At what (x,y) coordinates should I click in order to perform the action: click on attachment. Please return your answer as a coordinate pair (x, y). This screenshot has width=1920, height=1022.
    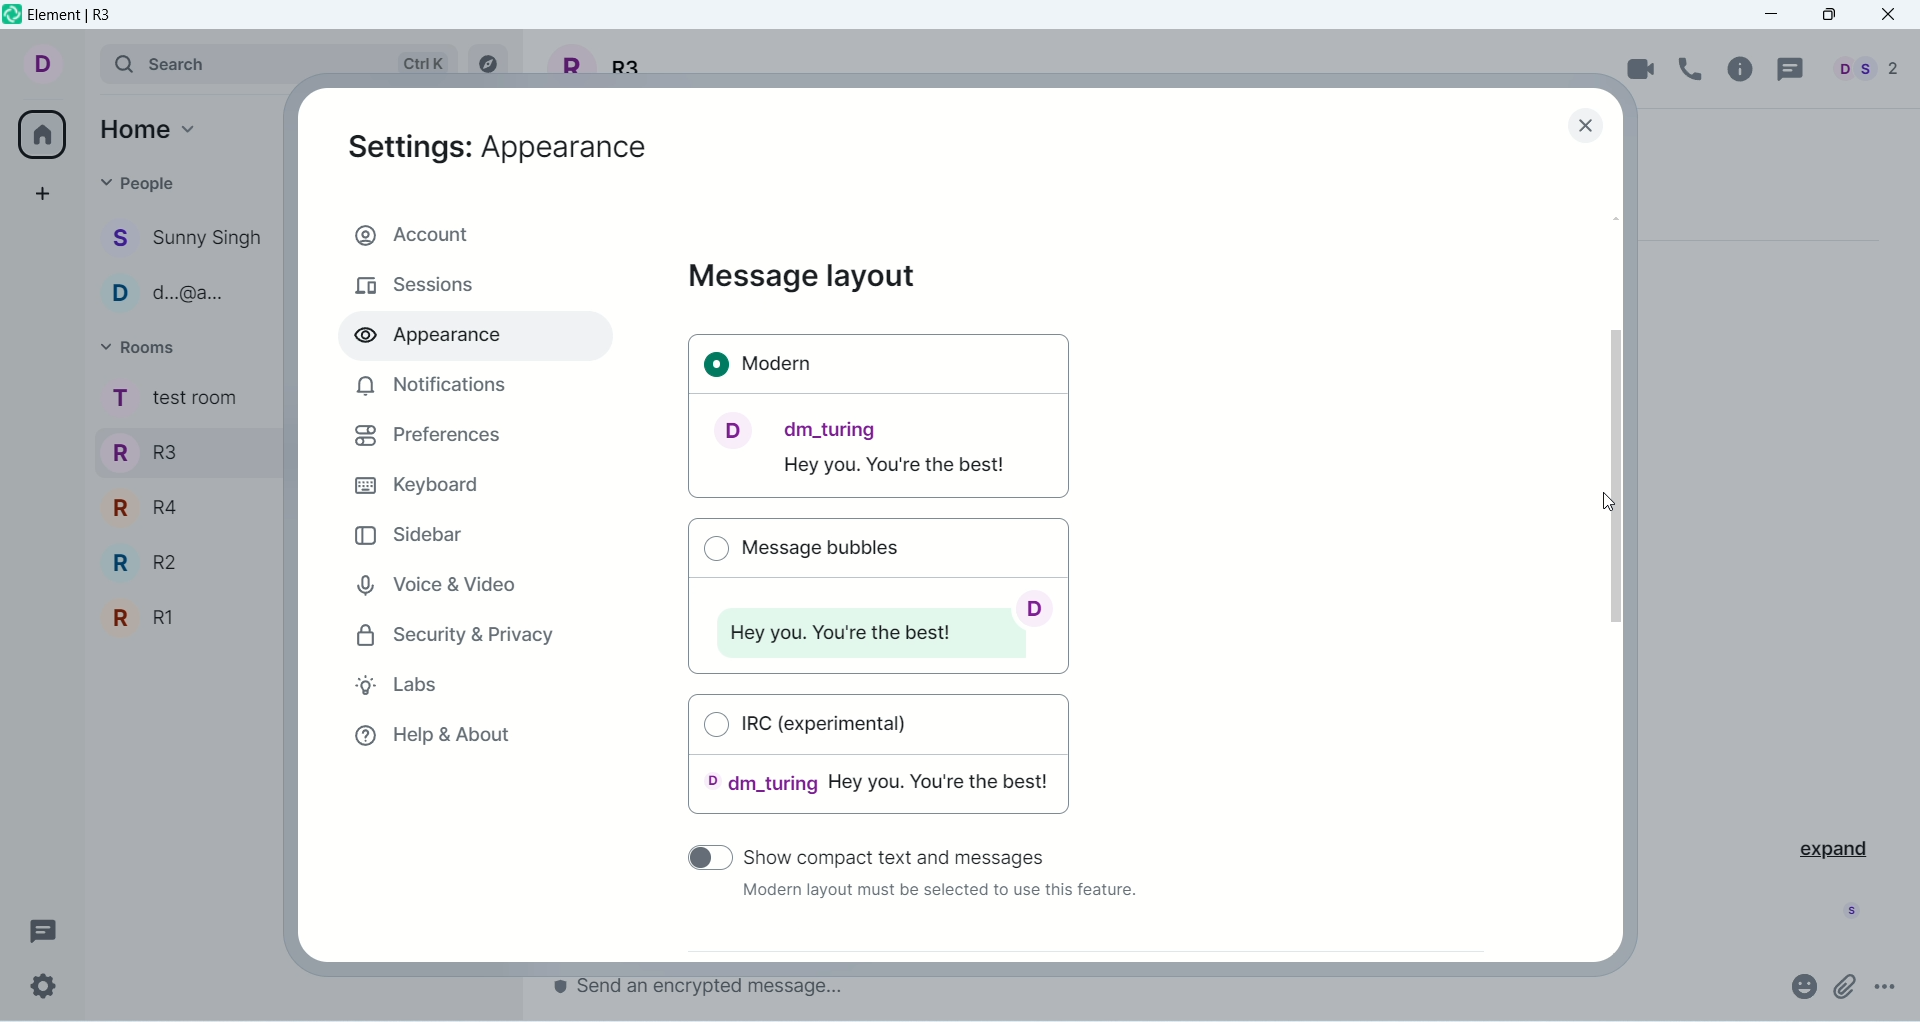
    Looking at the image, I should click on (1846, 986).